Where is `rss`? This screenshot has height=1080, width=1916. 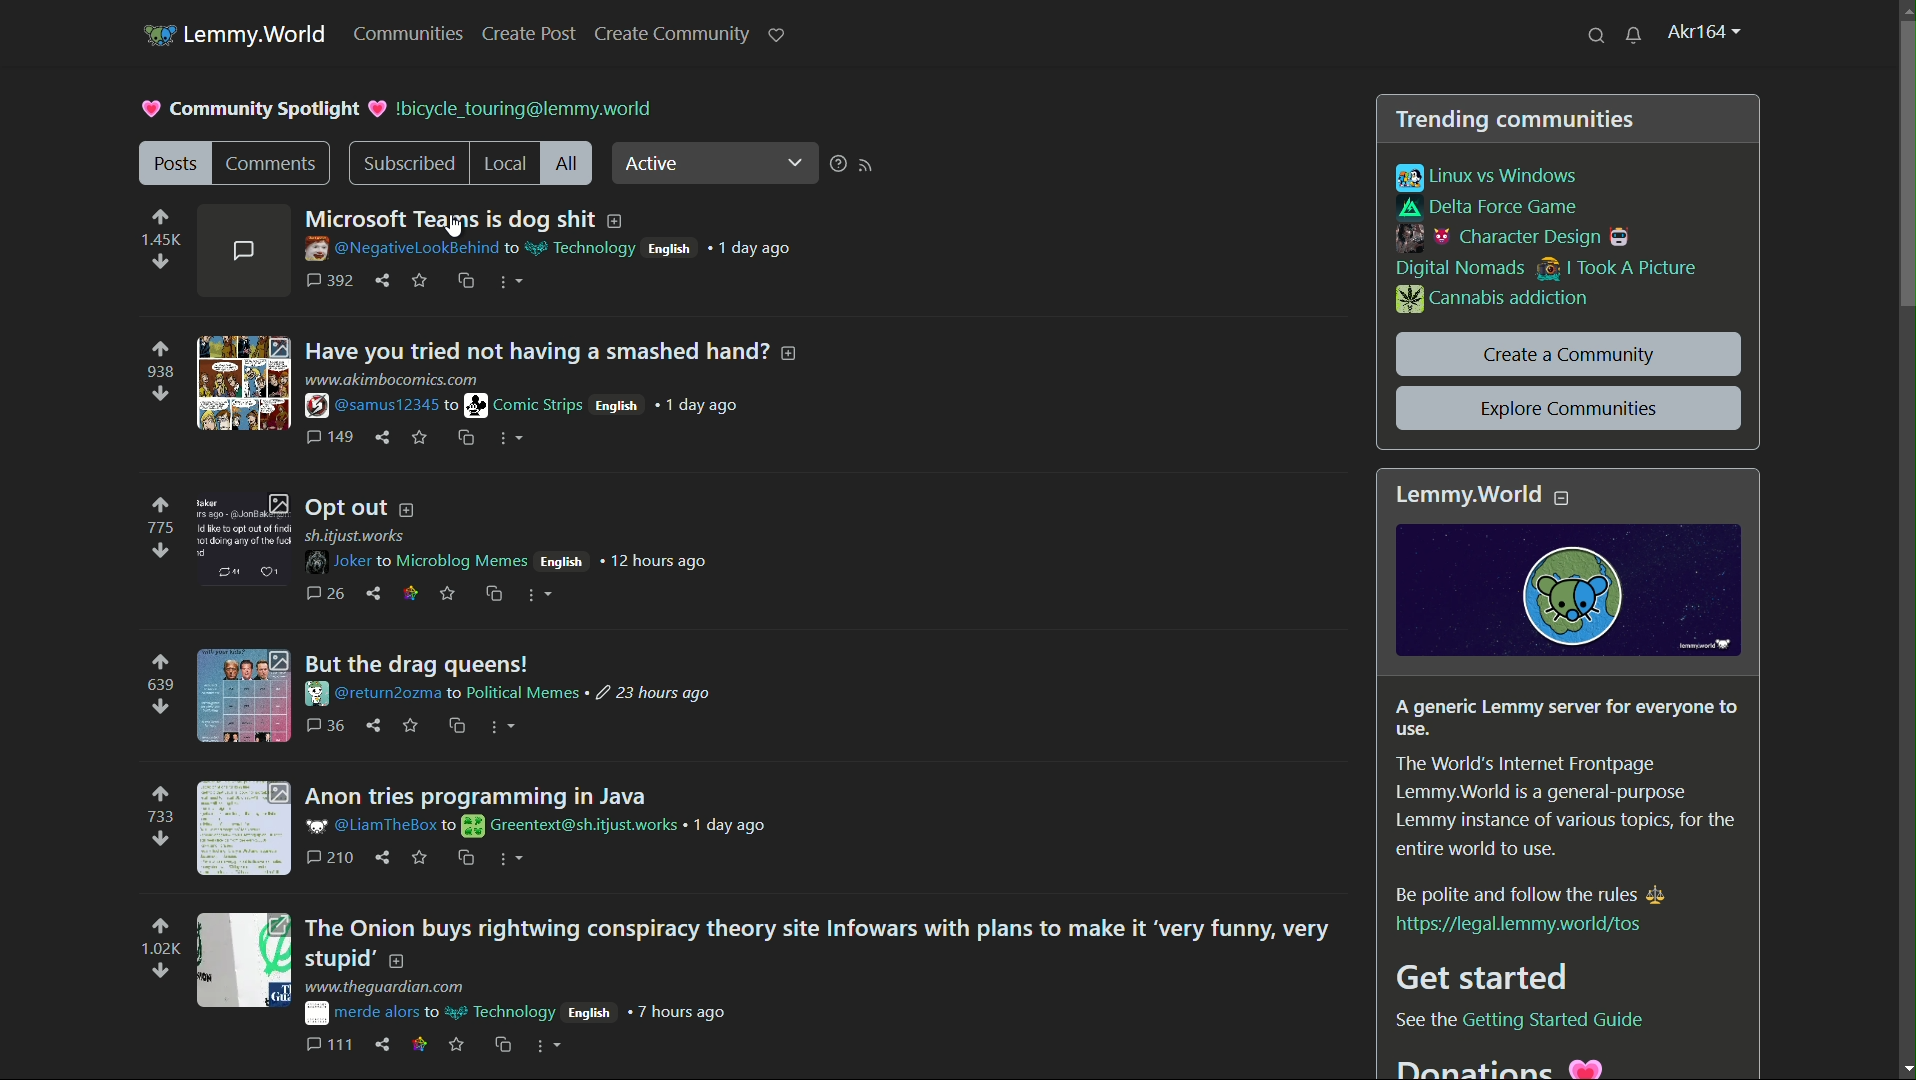
rss is located at coordinates (872, 166).